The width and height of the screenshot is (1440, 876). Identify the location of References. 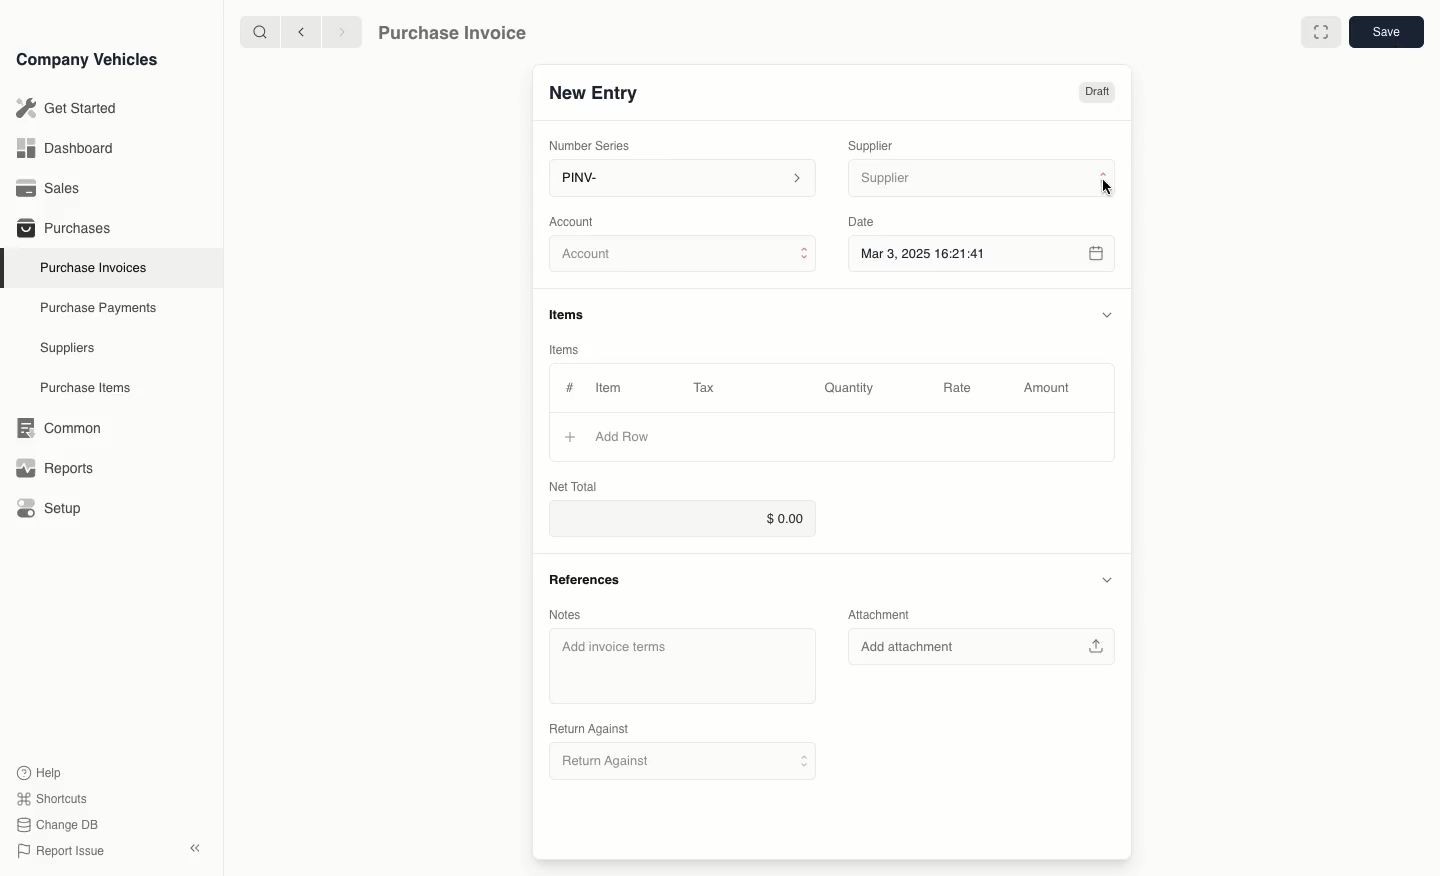
(584, 582).